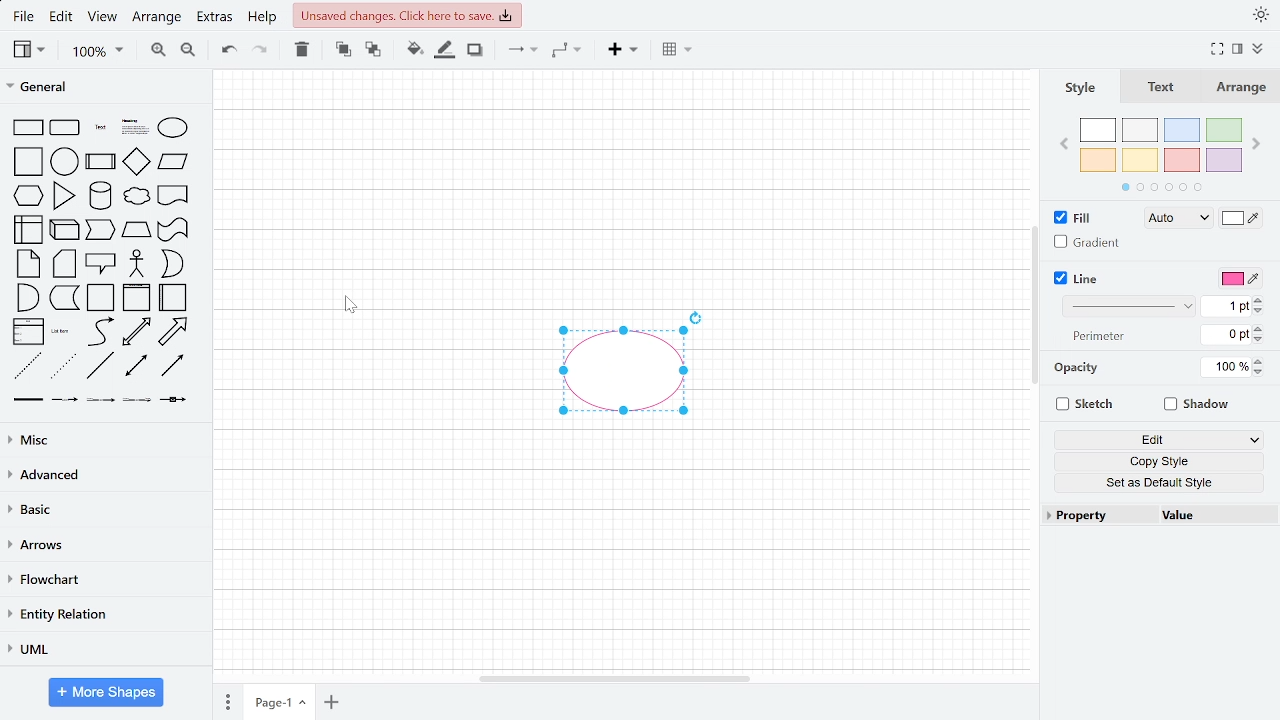 Image resolution: width=1280 pixels, height=720 pixels. I want to click on fill color, so click(414, 52).